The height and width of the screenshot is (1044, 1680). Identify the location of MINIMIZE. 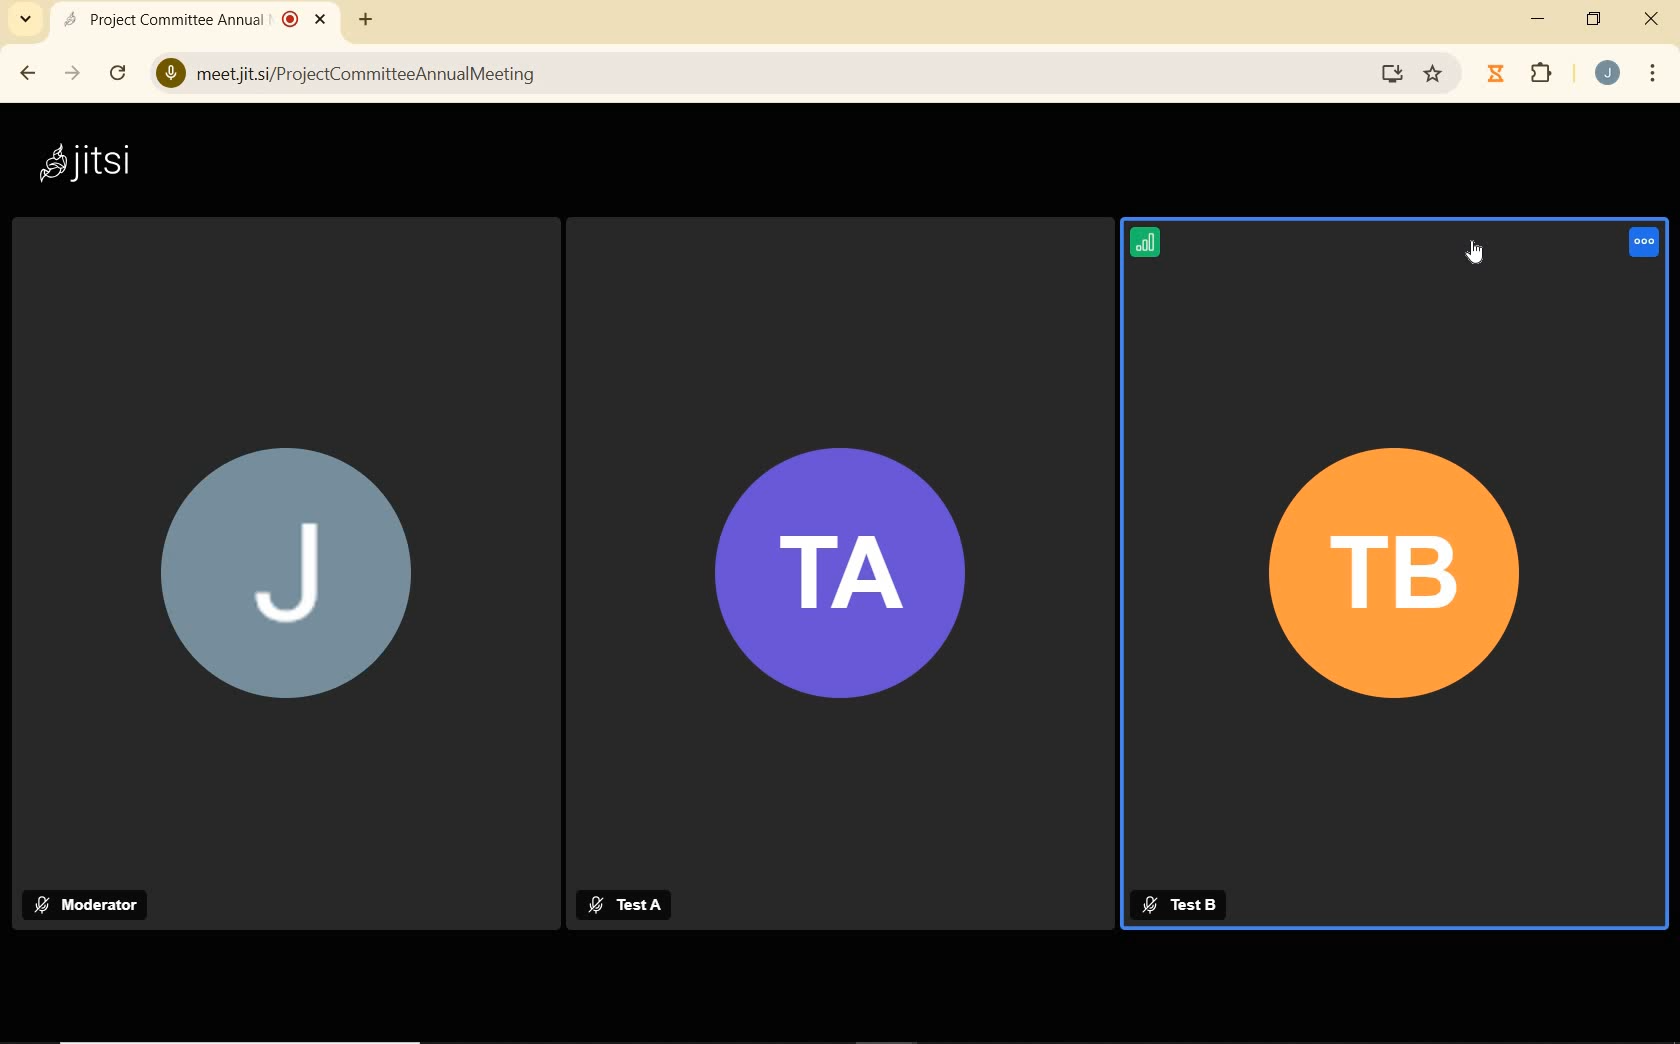
(1541, 19).